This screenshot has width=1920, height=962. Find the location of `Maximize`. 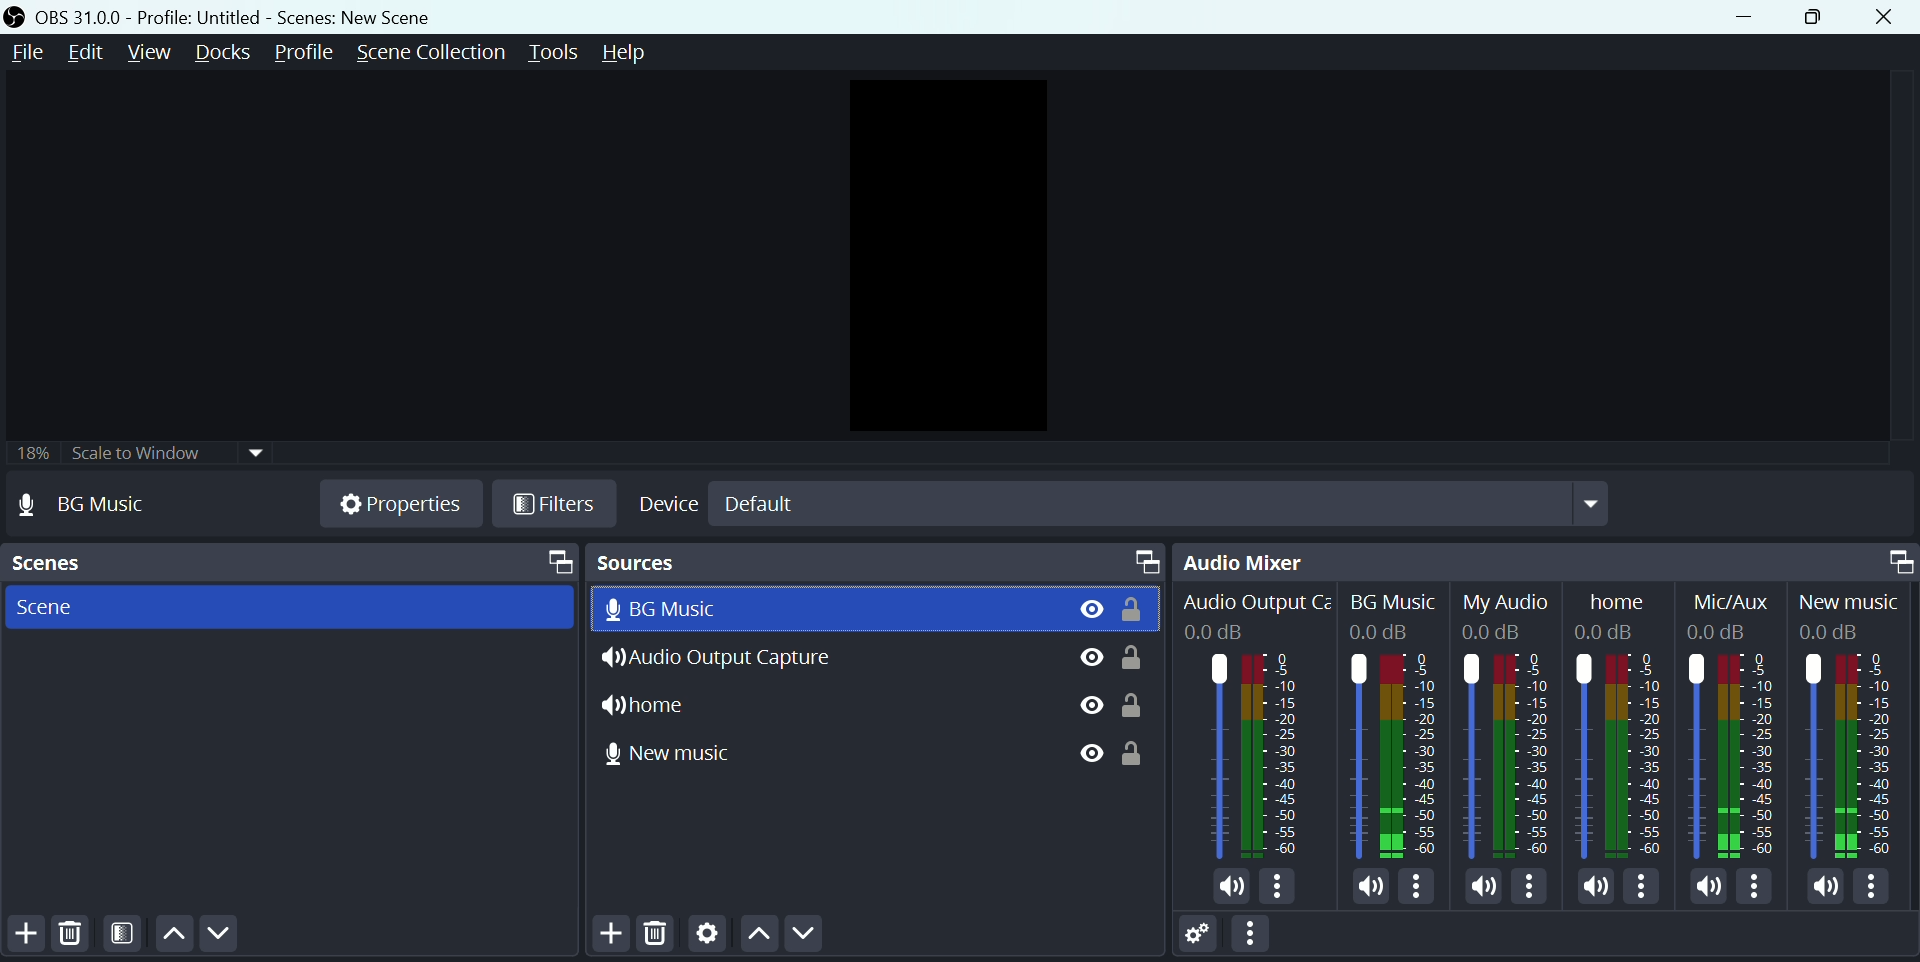

Maximize is located at coordinates (555, 560).